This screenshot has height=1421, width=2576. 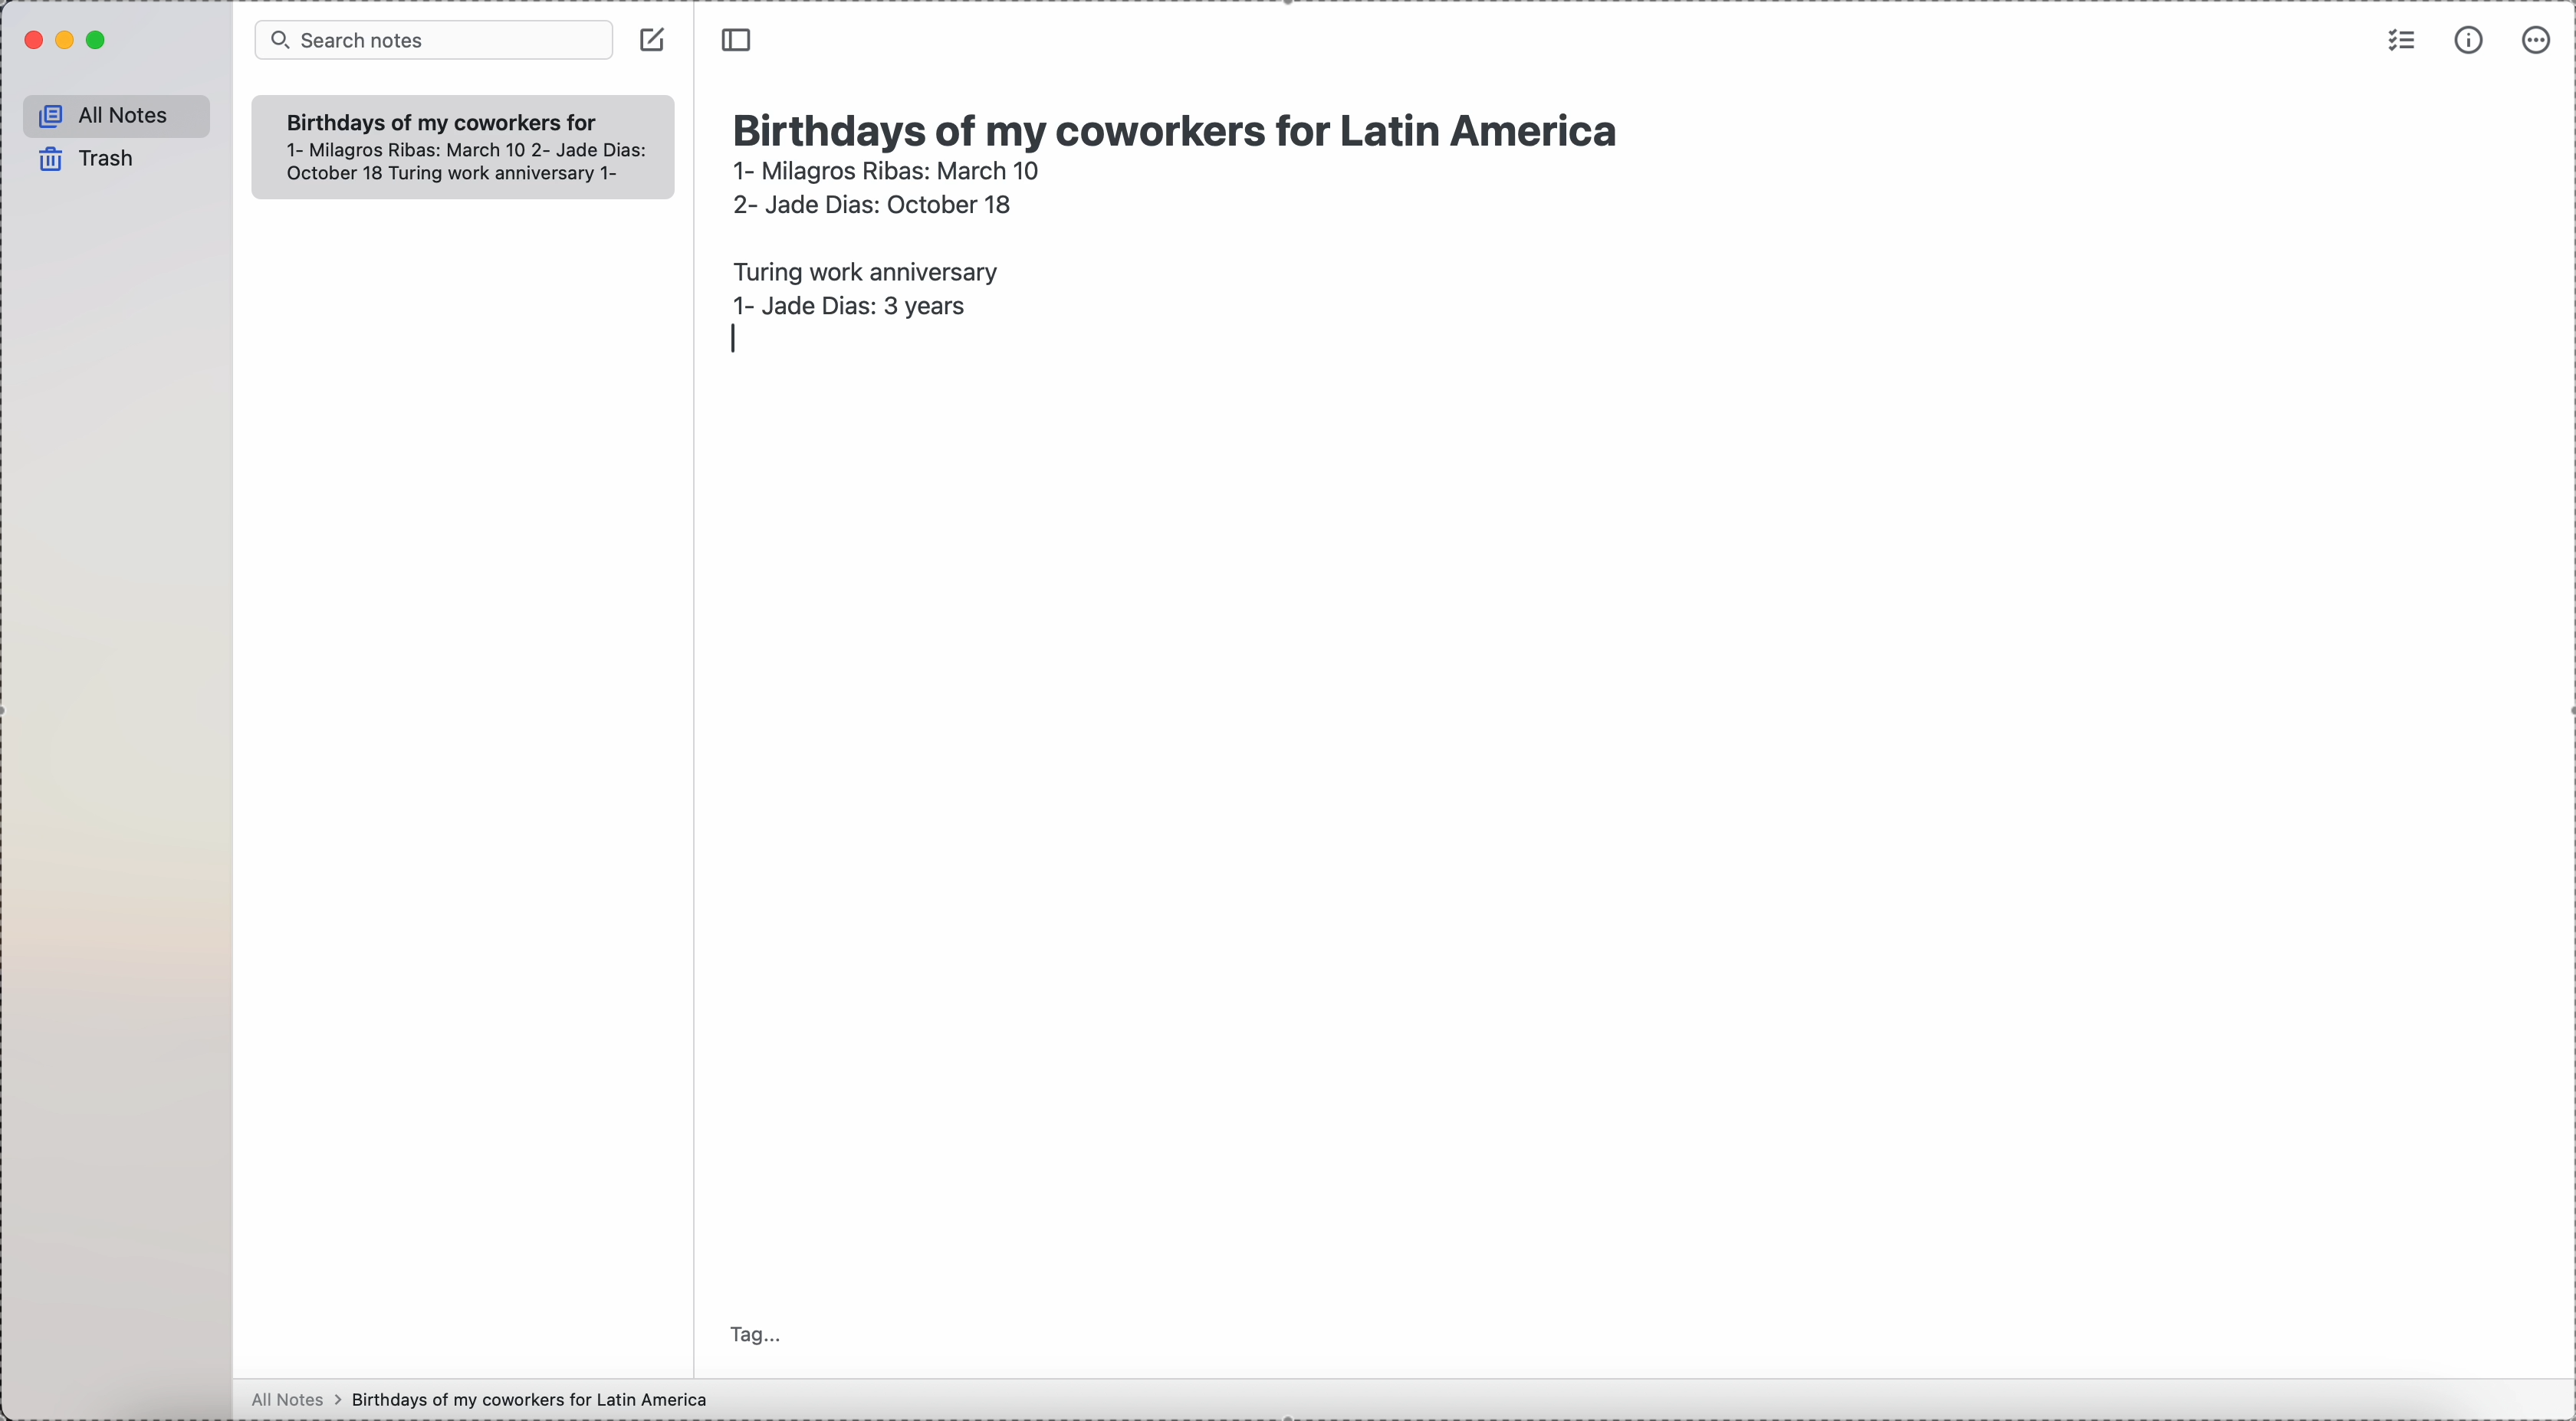 What do you see at coordinates (433, 41) in the screenshot?
I see `search bar` at bounding box center [433, 41].